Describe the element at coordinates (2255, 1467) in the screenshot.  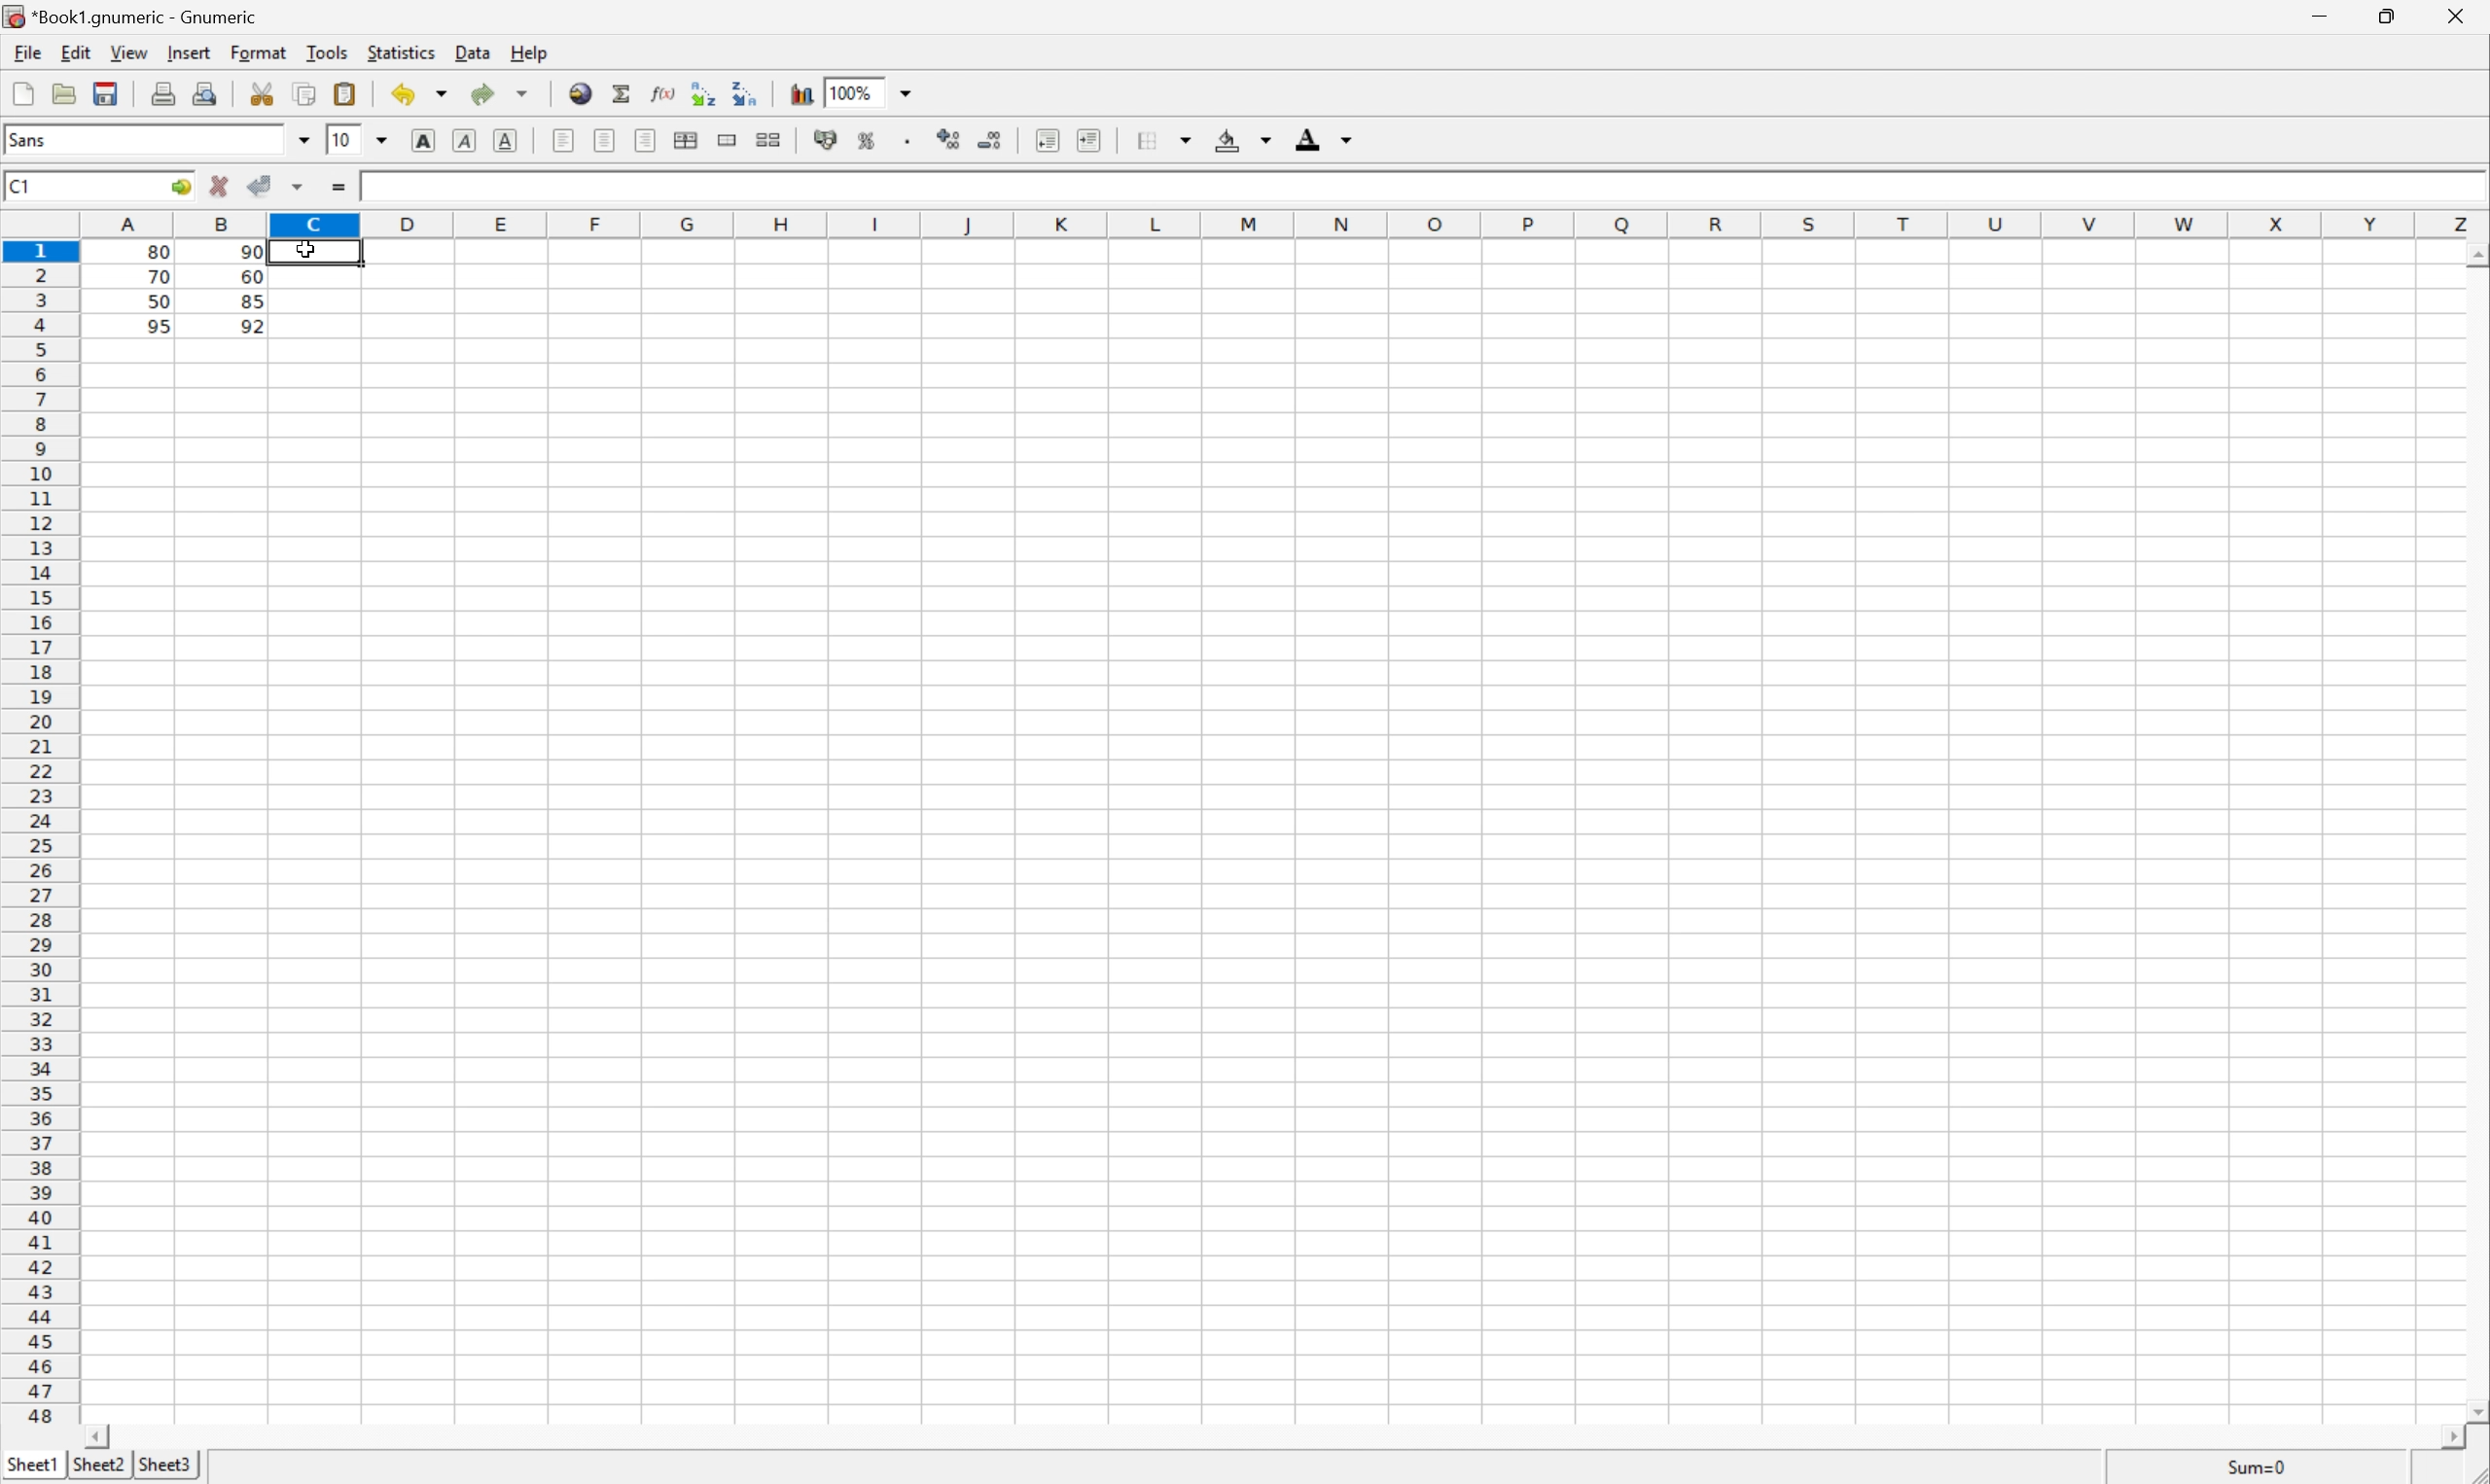
I see `Sum=80` at that location.